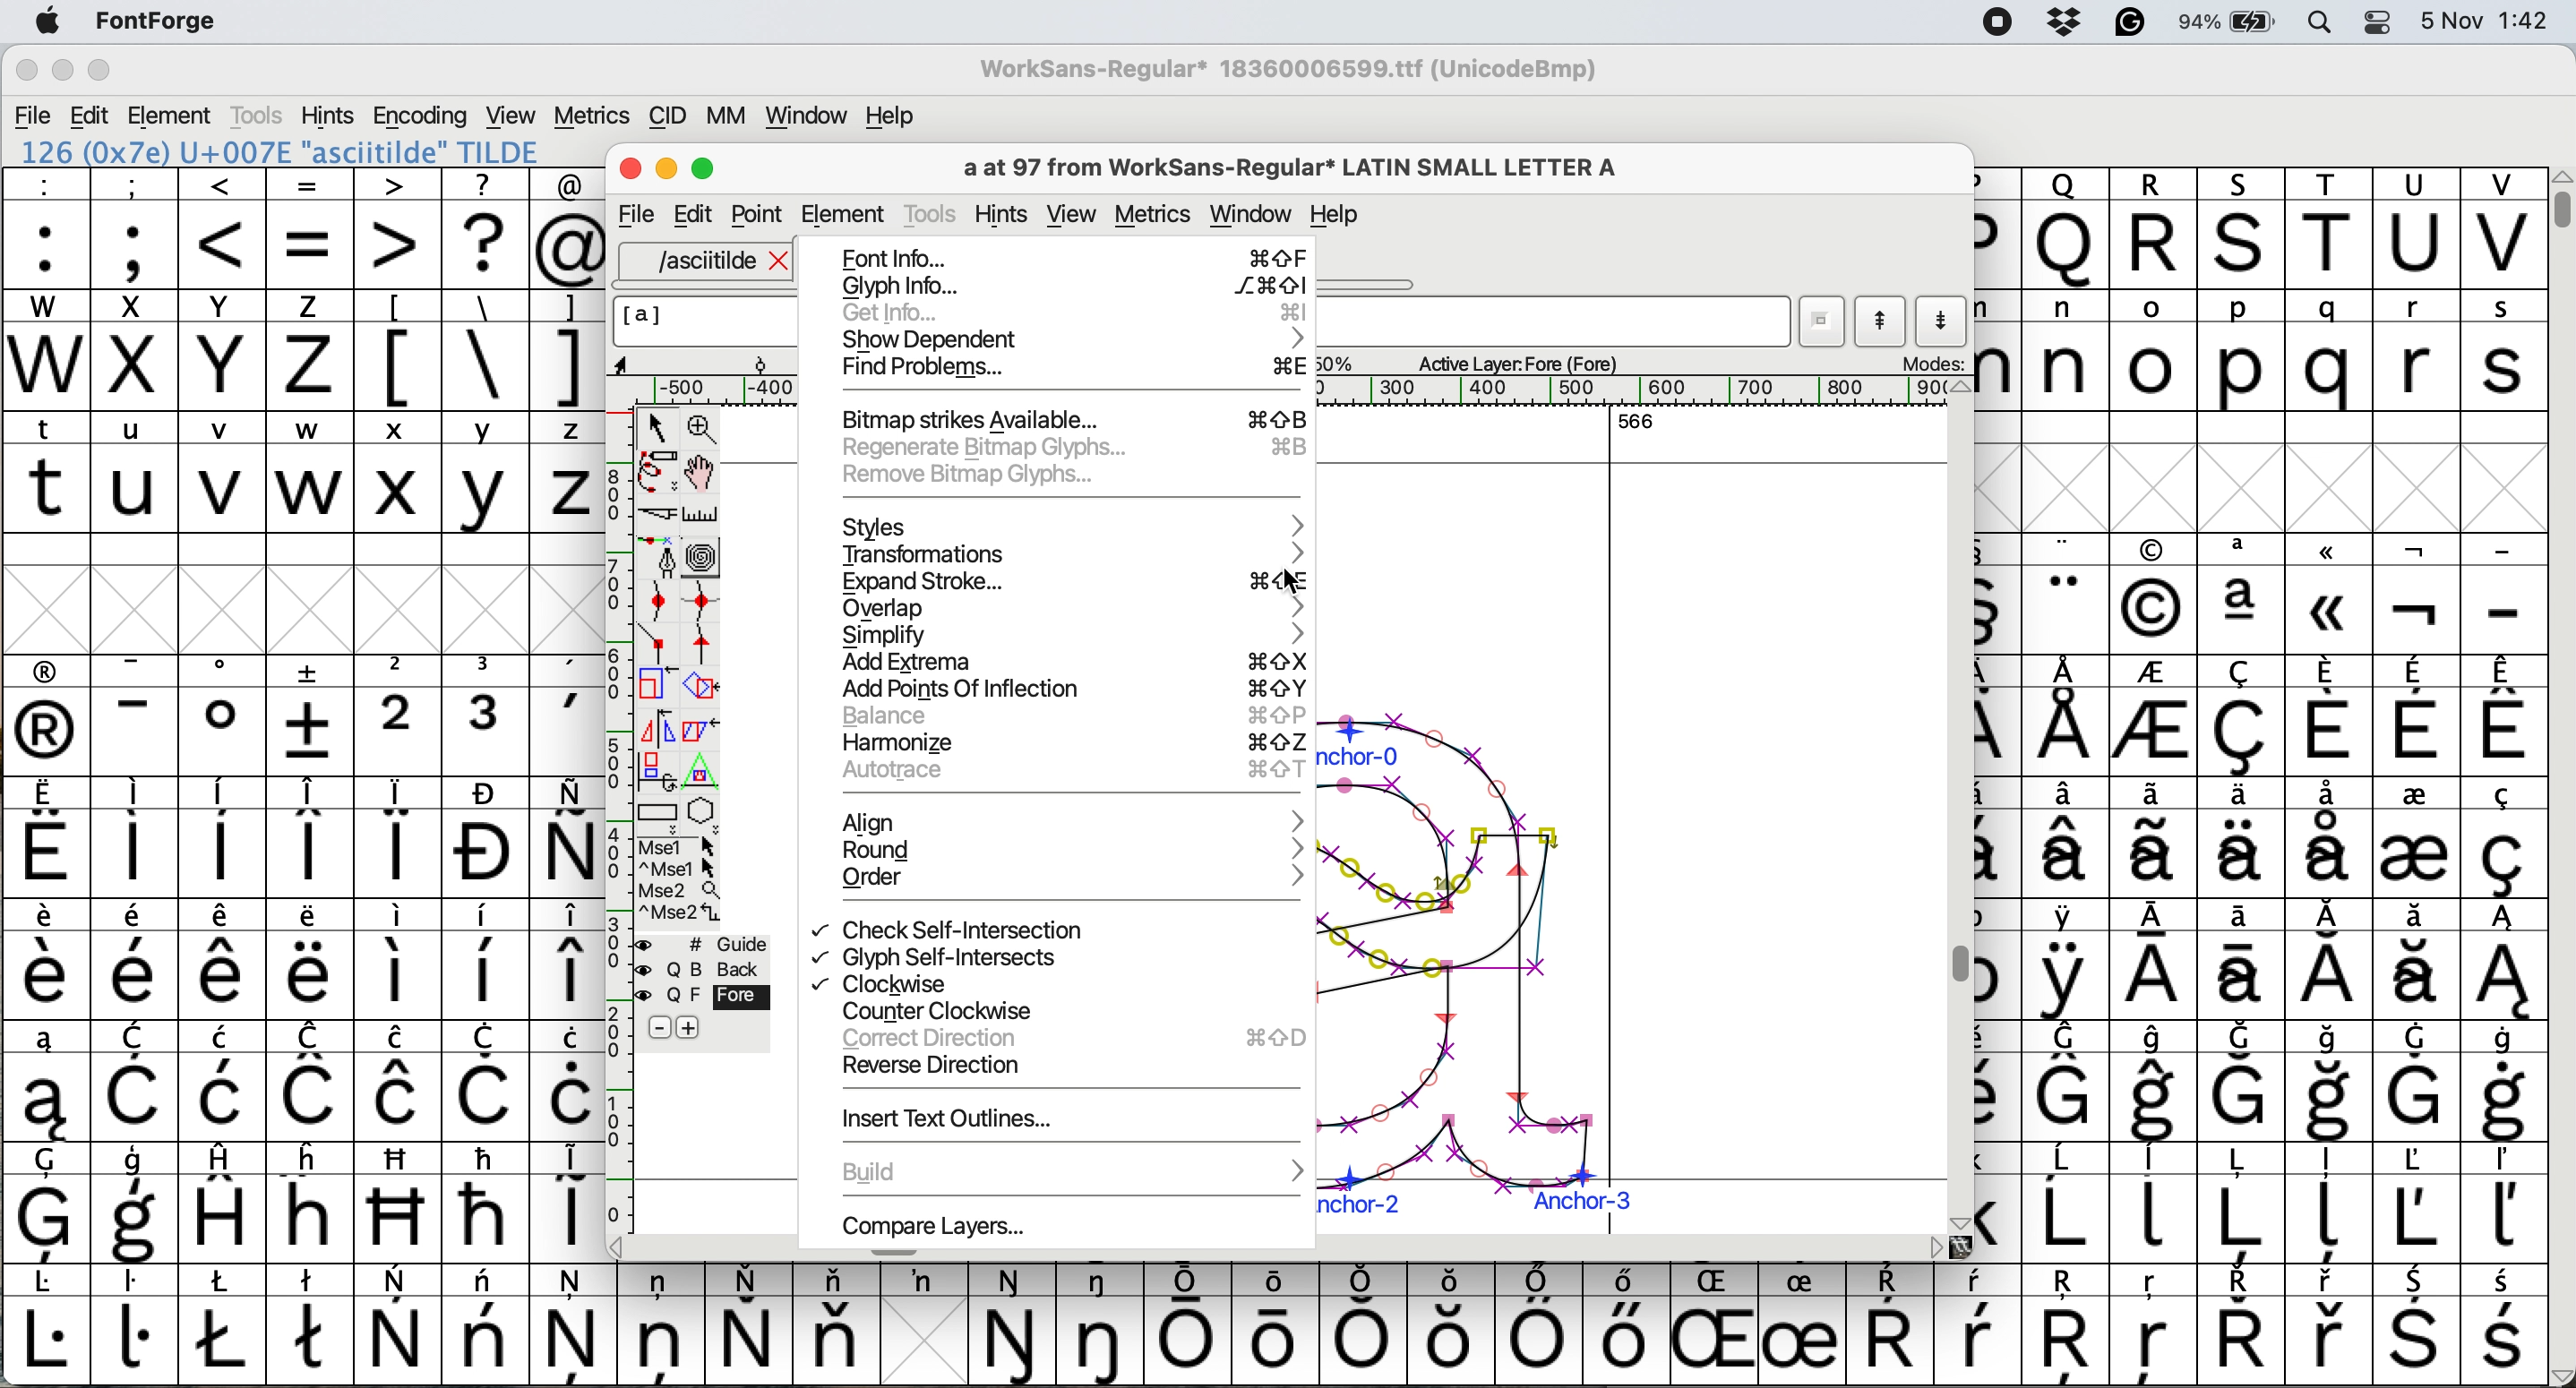 Image resolution: width=2576 pixels, height=1388 pixels. Describe the element at coordinates (1071, 1171) in the screenshot. I see `build` at that location.